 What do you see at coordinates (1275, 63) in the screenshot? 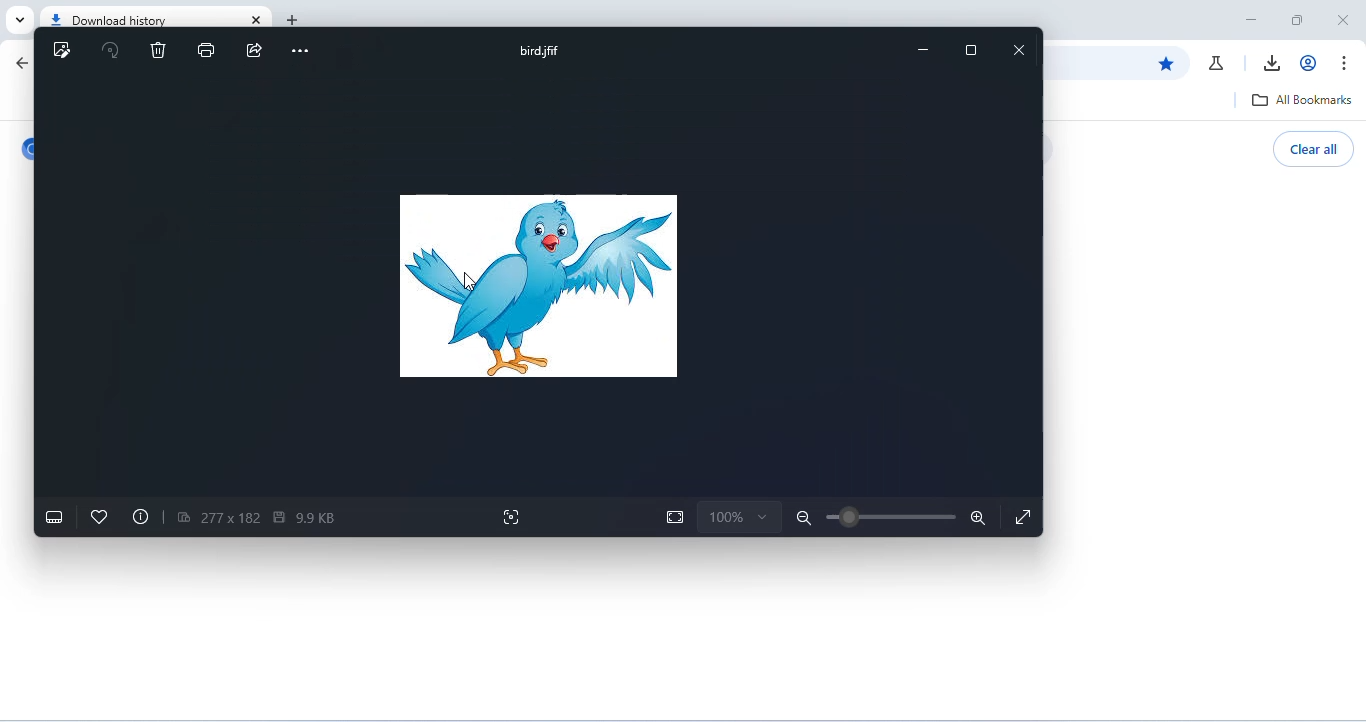
I see `download` at bounding box center [1275, 63].